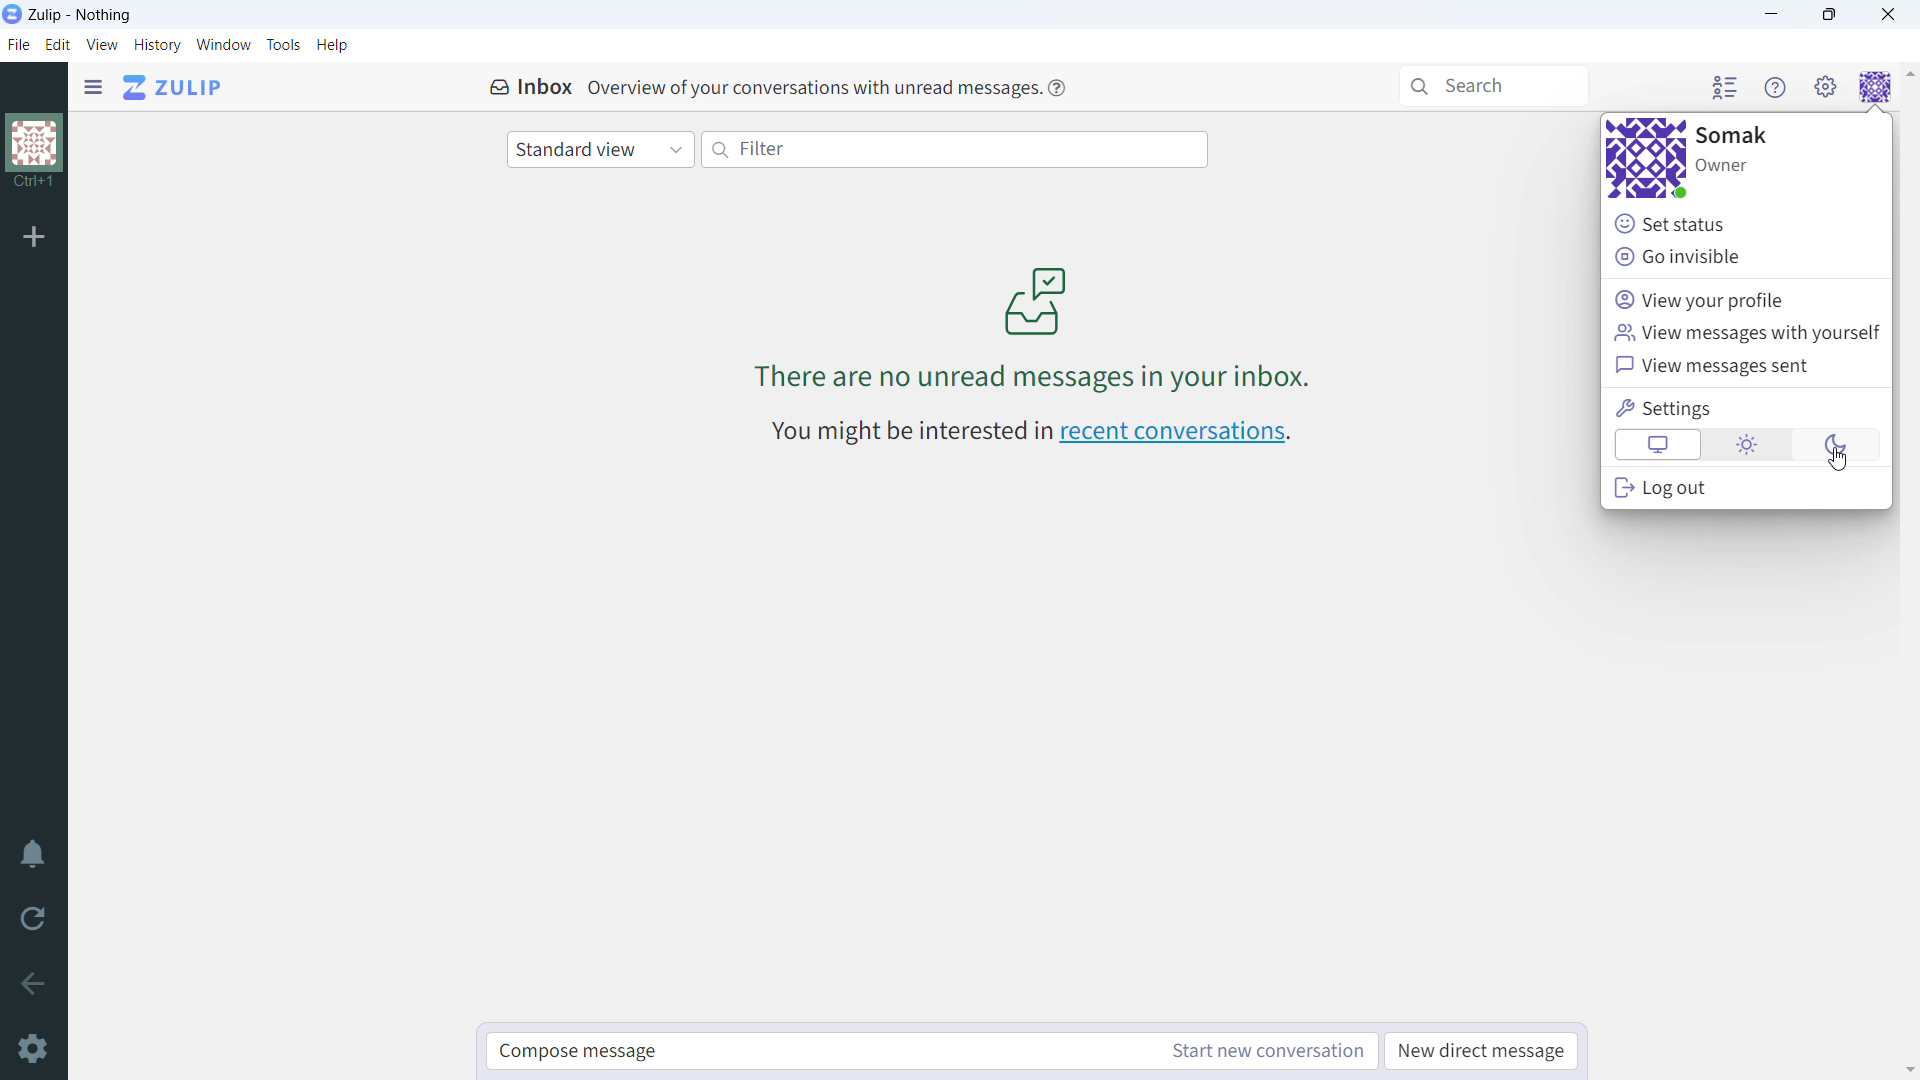  What do you see at coordinates (755, 88) in the screenshot?
I see `inbox overview of your conversation with unread messages` at bounding box center [755, 88].